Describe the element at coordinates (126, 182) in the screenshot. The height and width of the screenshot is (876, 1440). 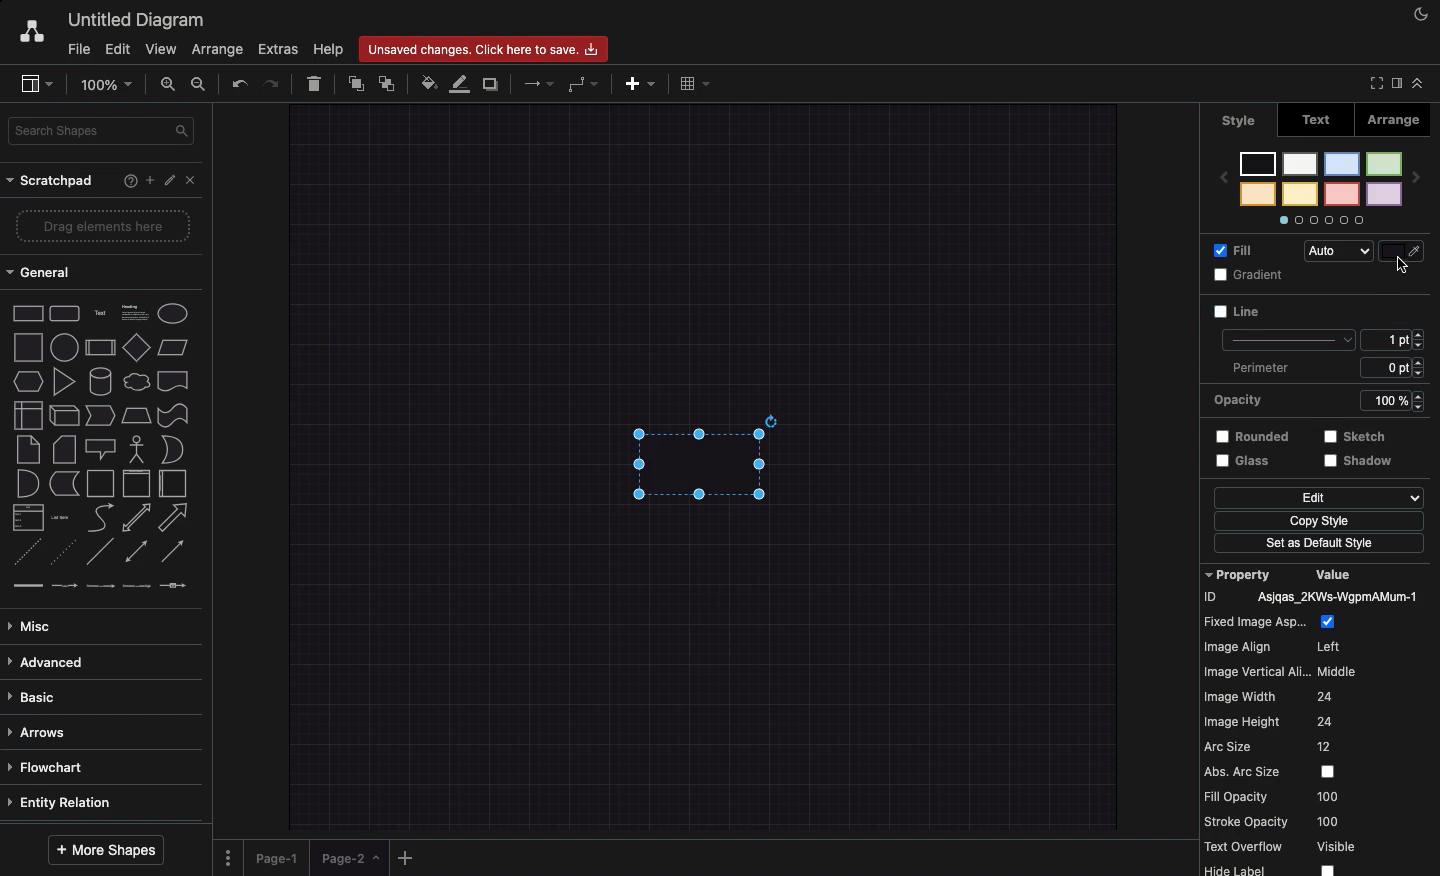
I see `Help` at that location.